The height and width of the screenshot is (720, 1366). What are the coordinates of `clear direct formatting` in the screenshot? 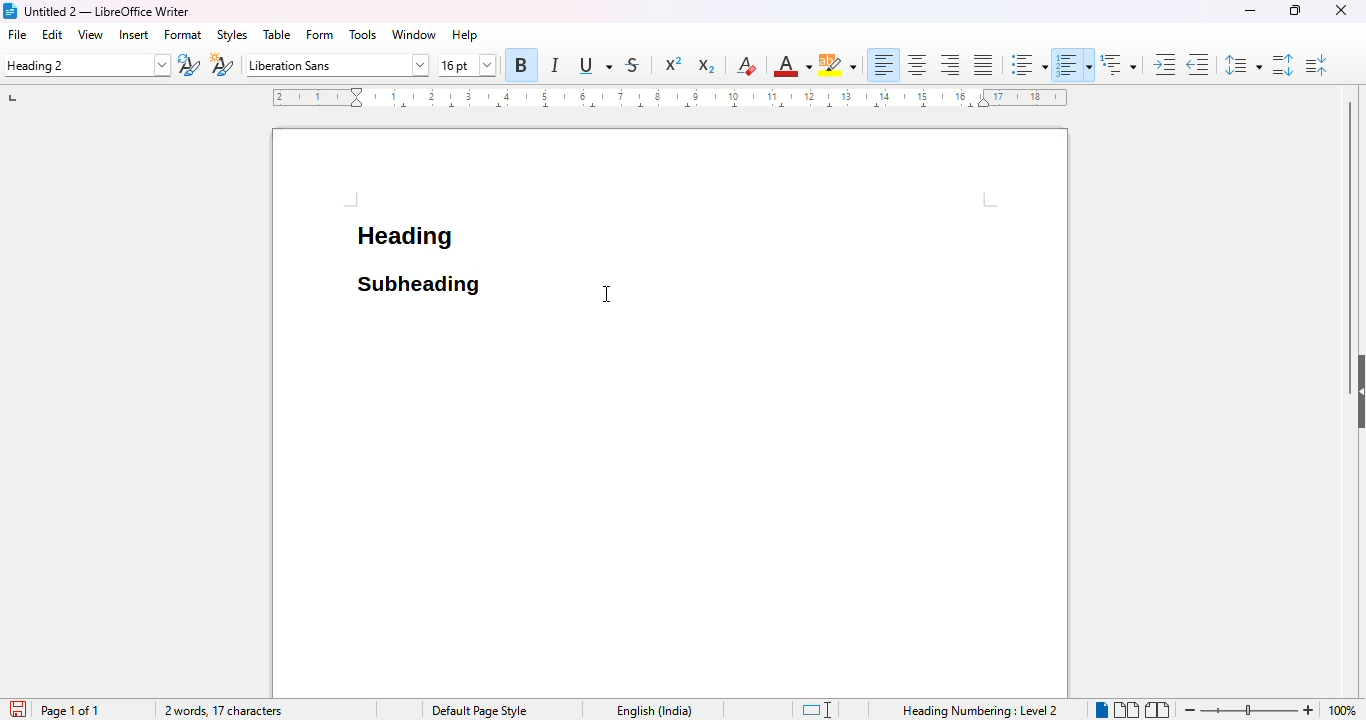 It's located at (746, 65).